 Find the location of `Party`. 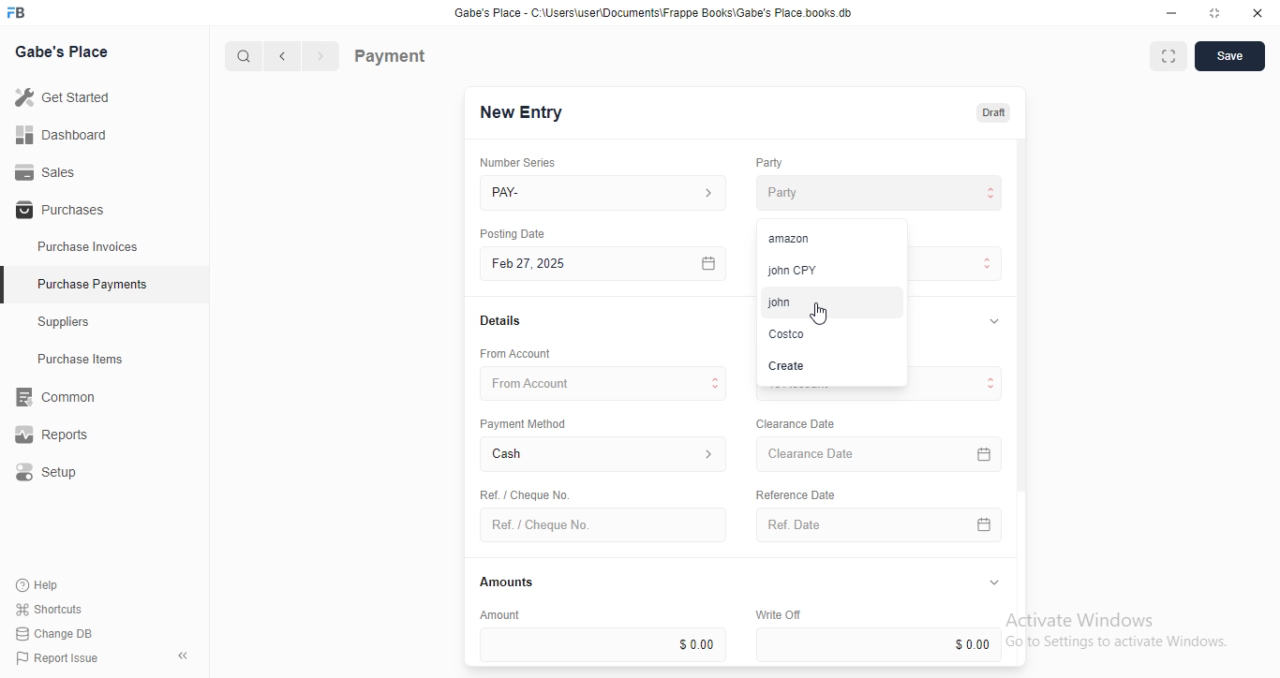

Party is located at coordinates (879, 192).